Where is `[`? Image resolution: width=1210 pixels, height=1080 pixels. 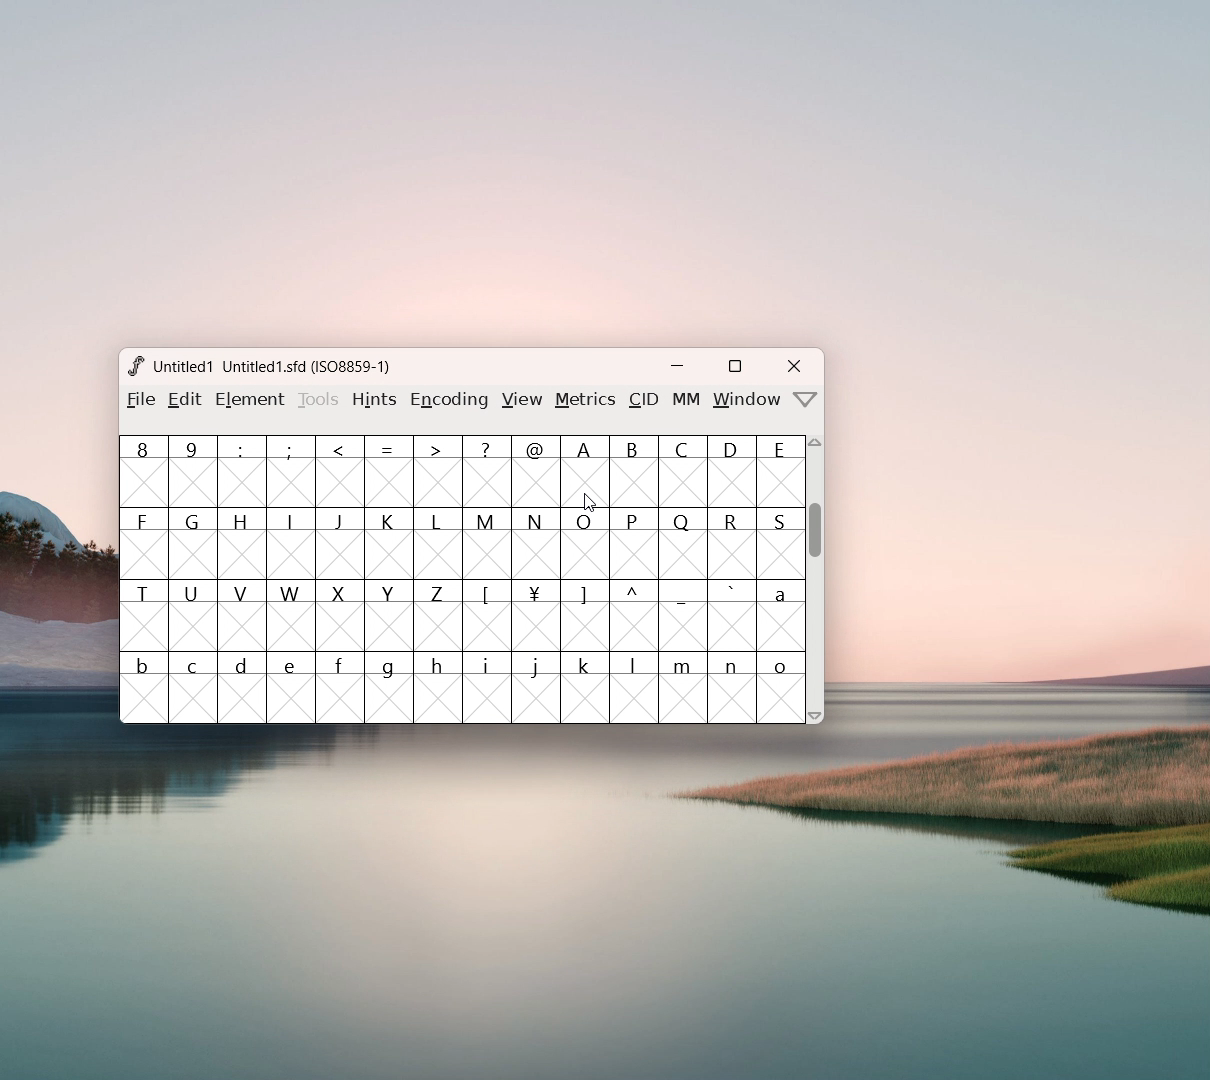 [ is located at coordinates (487, 617).